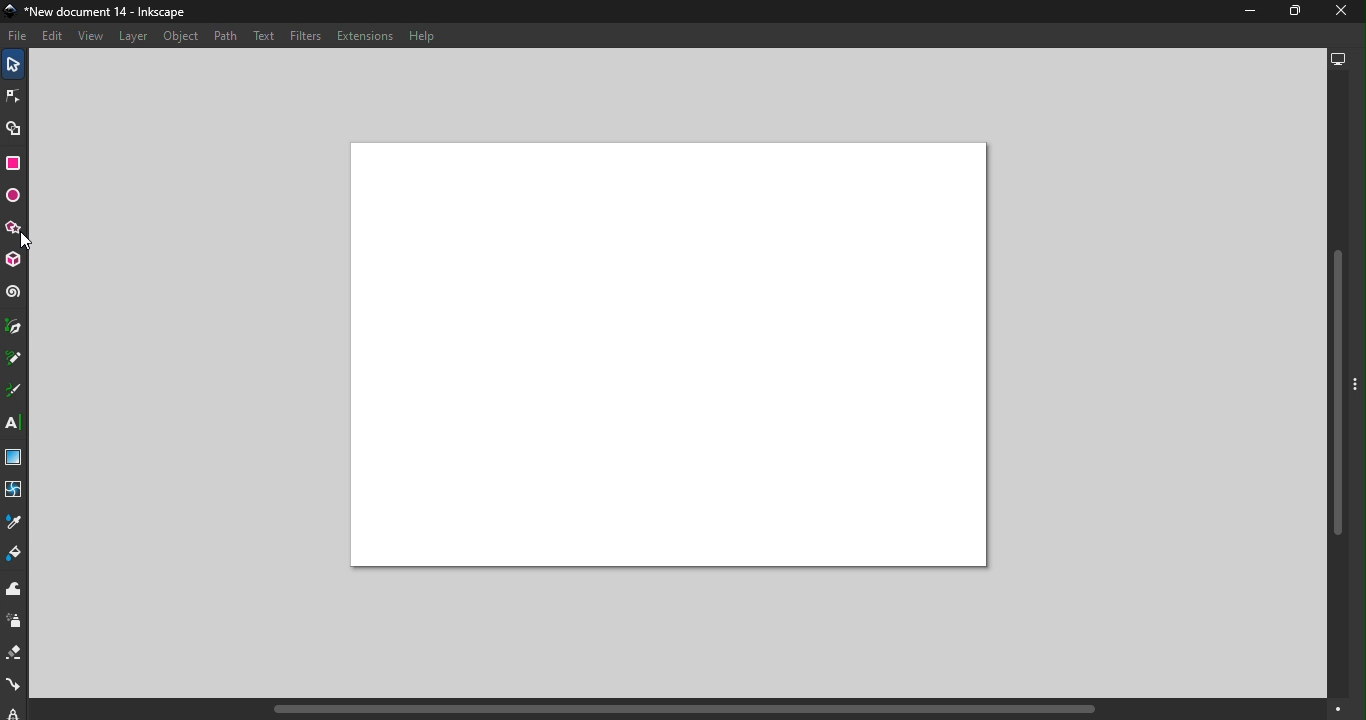 Image resolution: width=1366 pixels, height=720 pixels. What do you see at coordinates (364, 36) in the screenshot?
I see `Extensions` at bounding box center [364, 36].